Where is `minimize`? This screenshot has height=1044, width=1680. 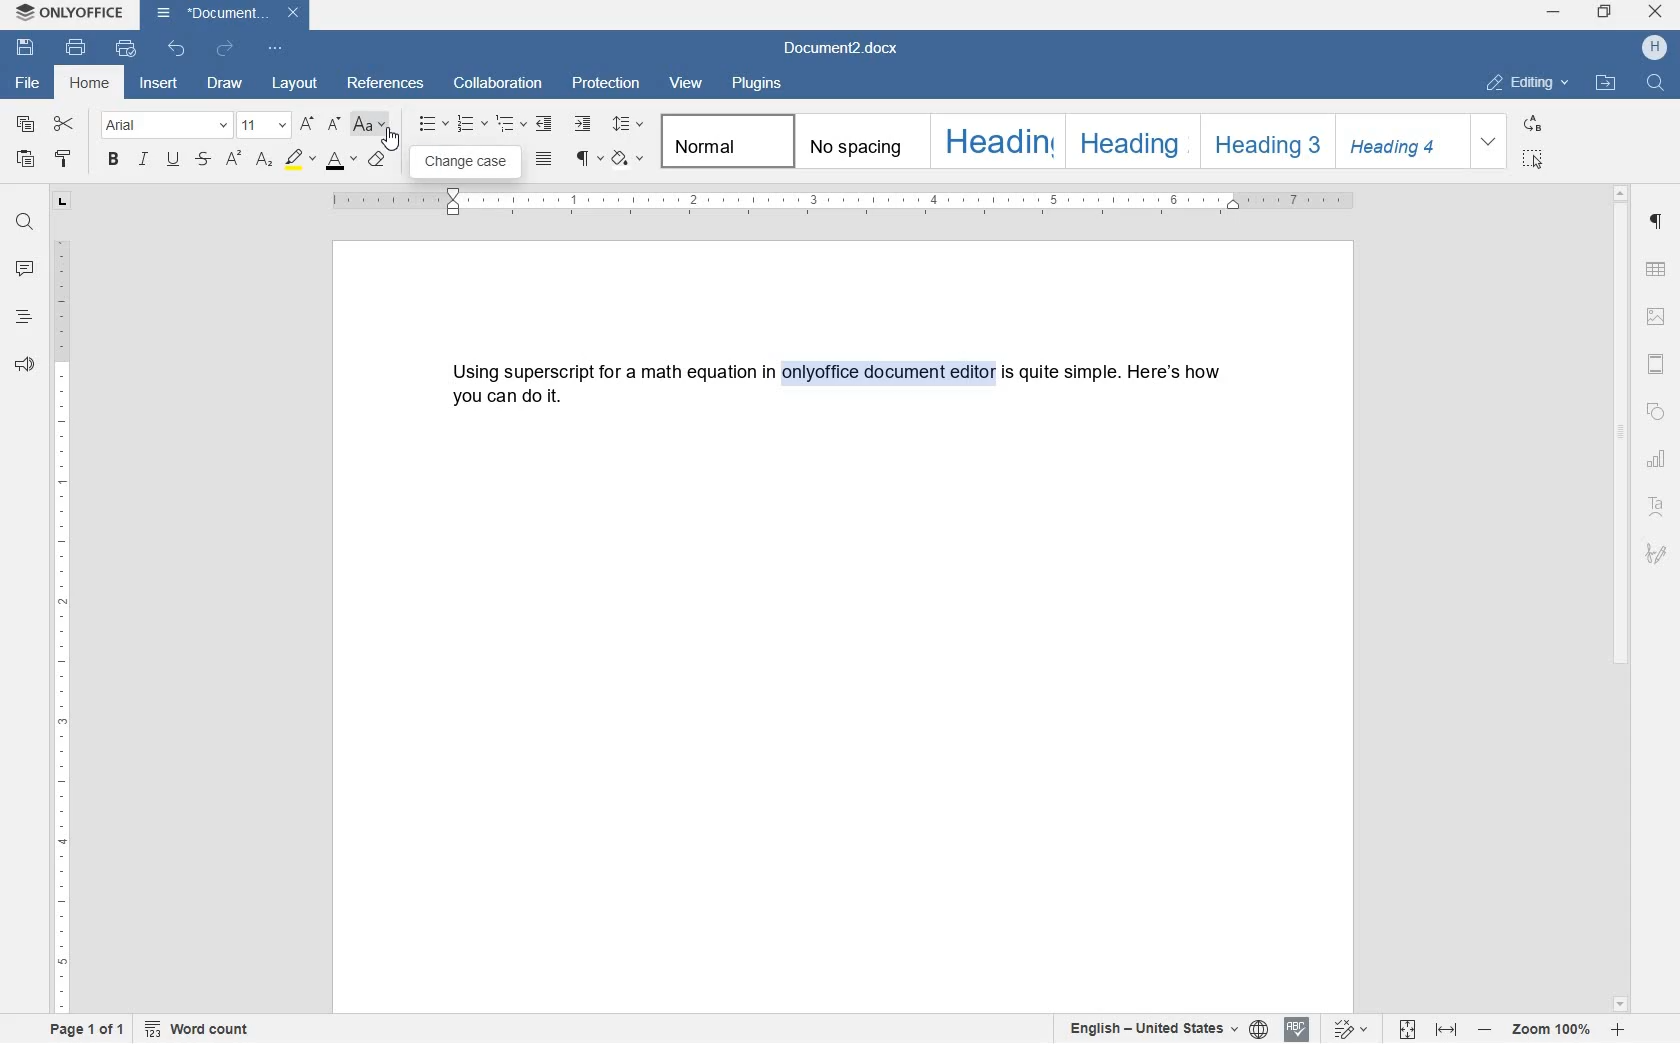
minimize is located at coordinates (1553, 12).